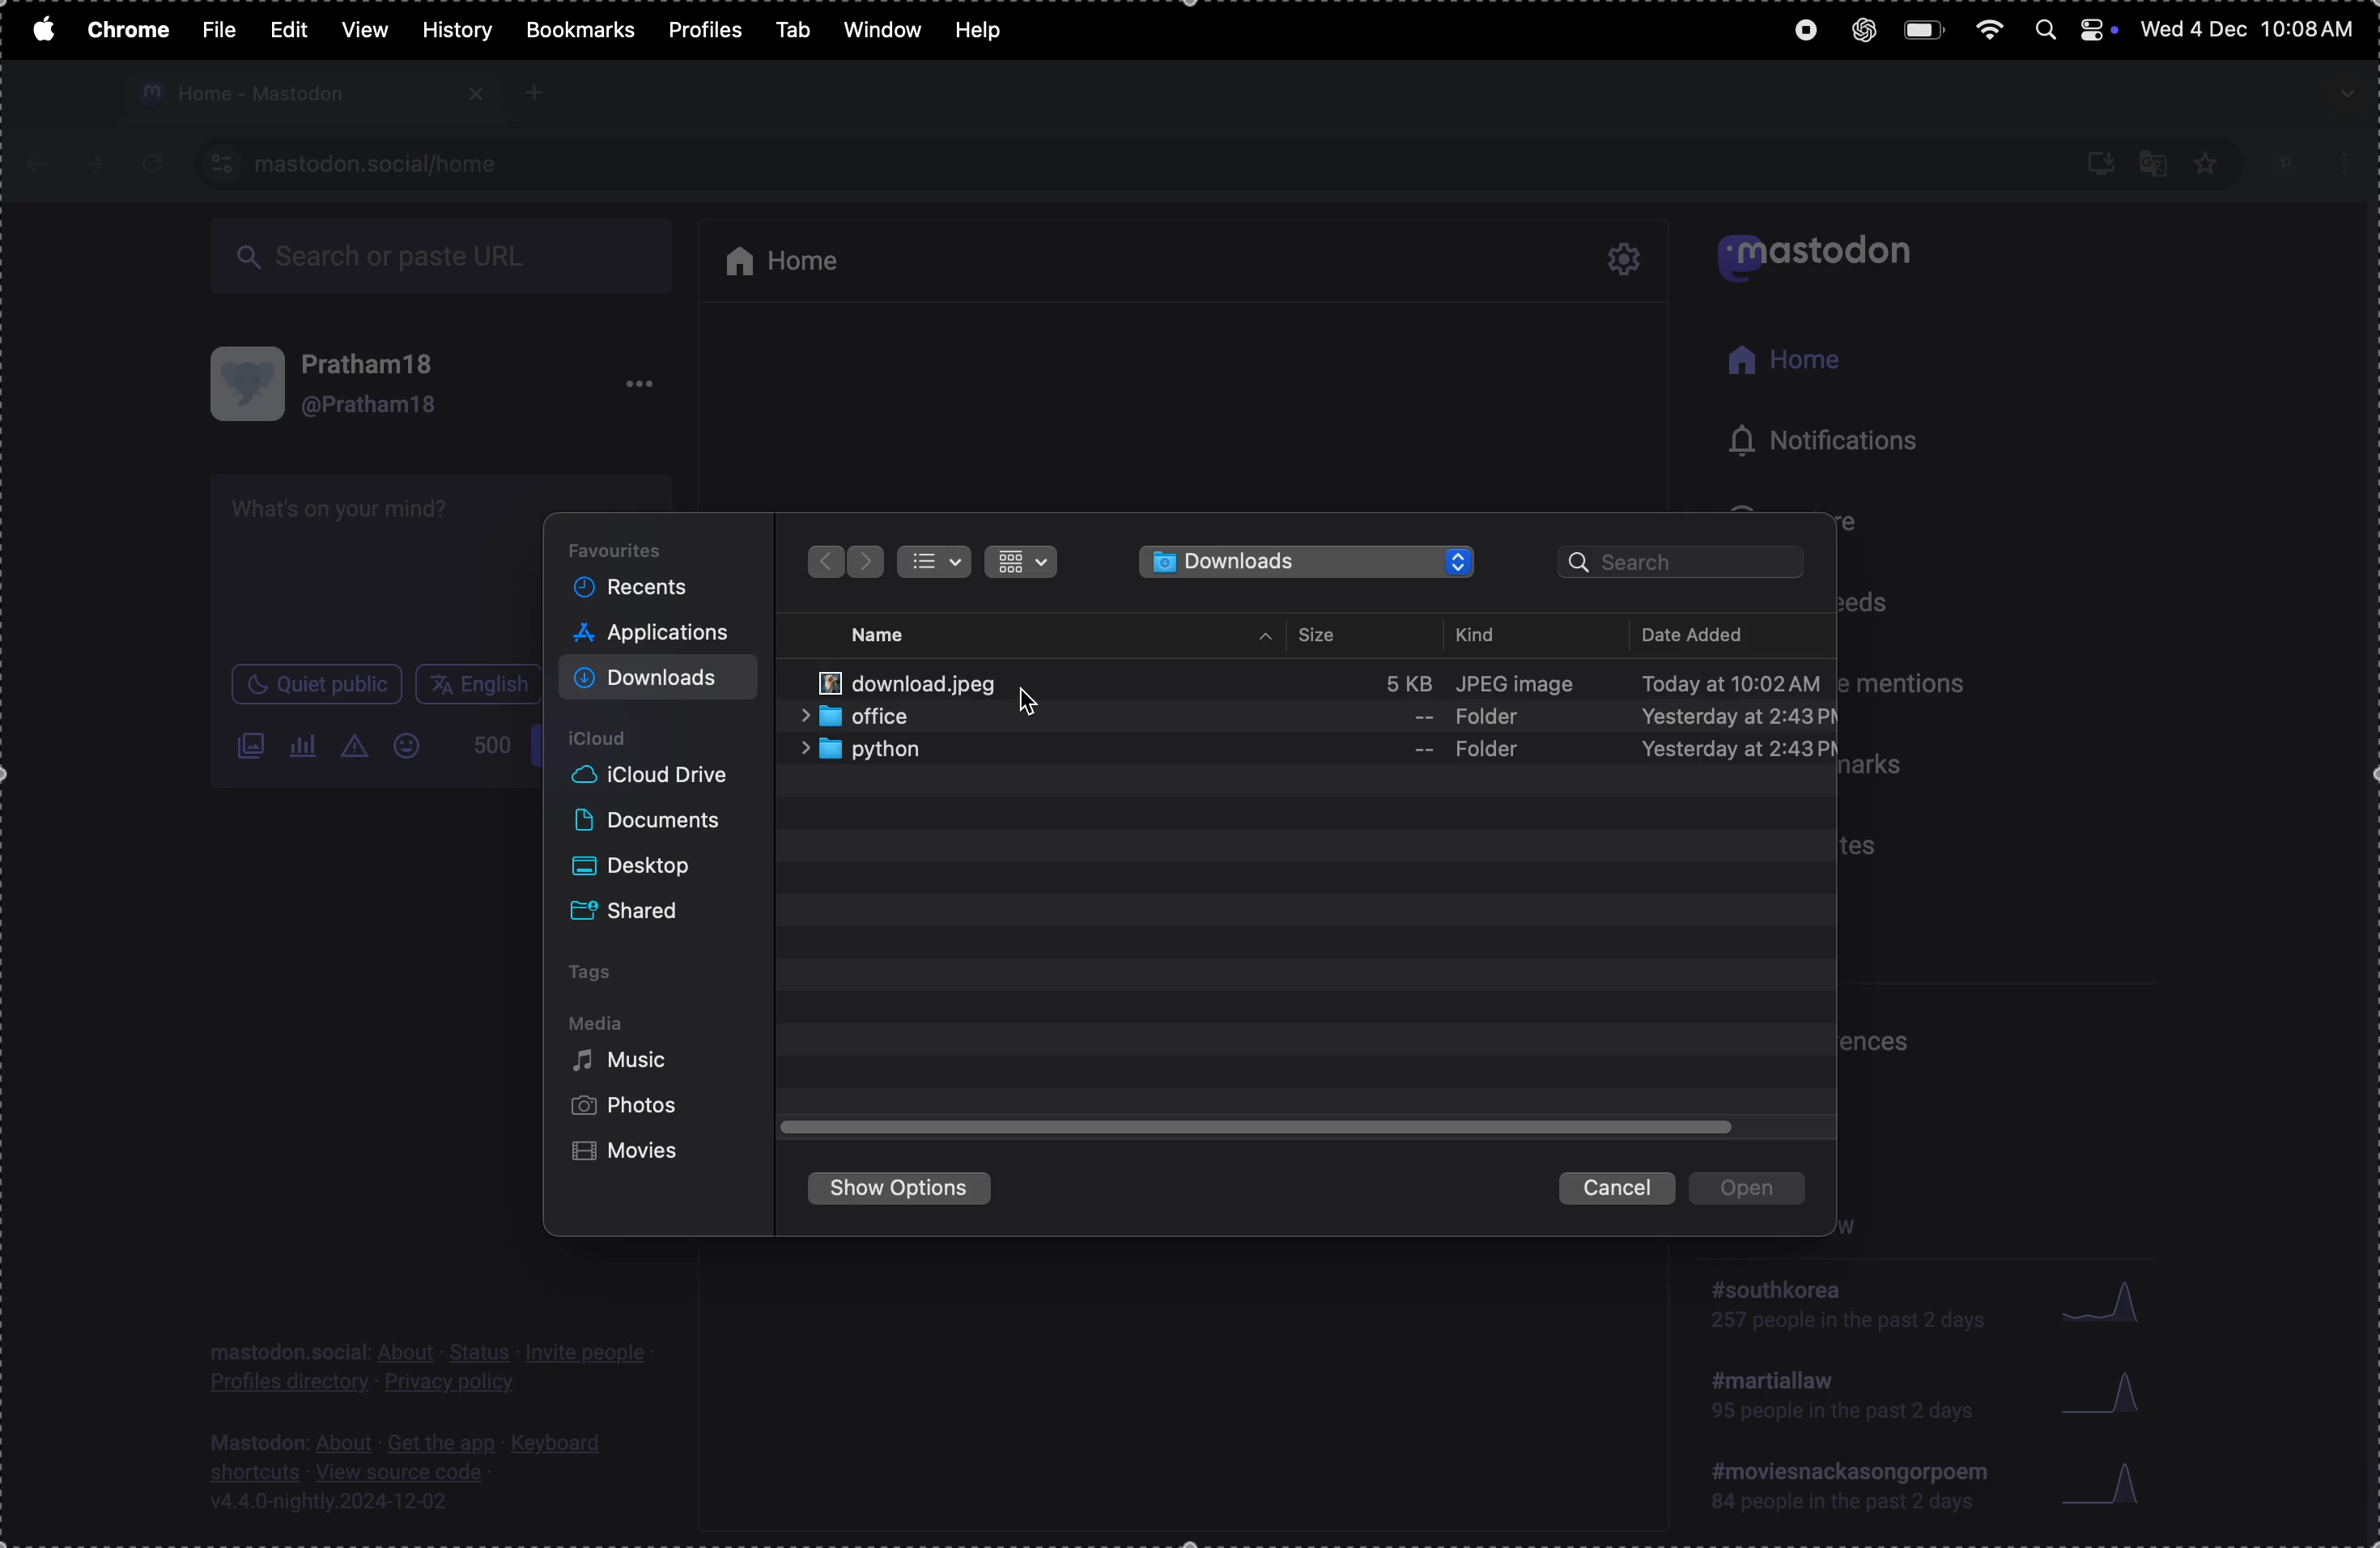 The image size is (2380, 1548). Describe the element at coordinates (536, 92) in the screenshot. I see `add tab` at that location.